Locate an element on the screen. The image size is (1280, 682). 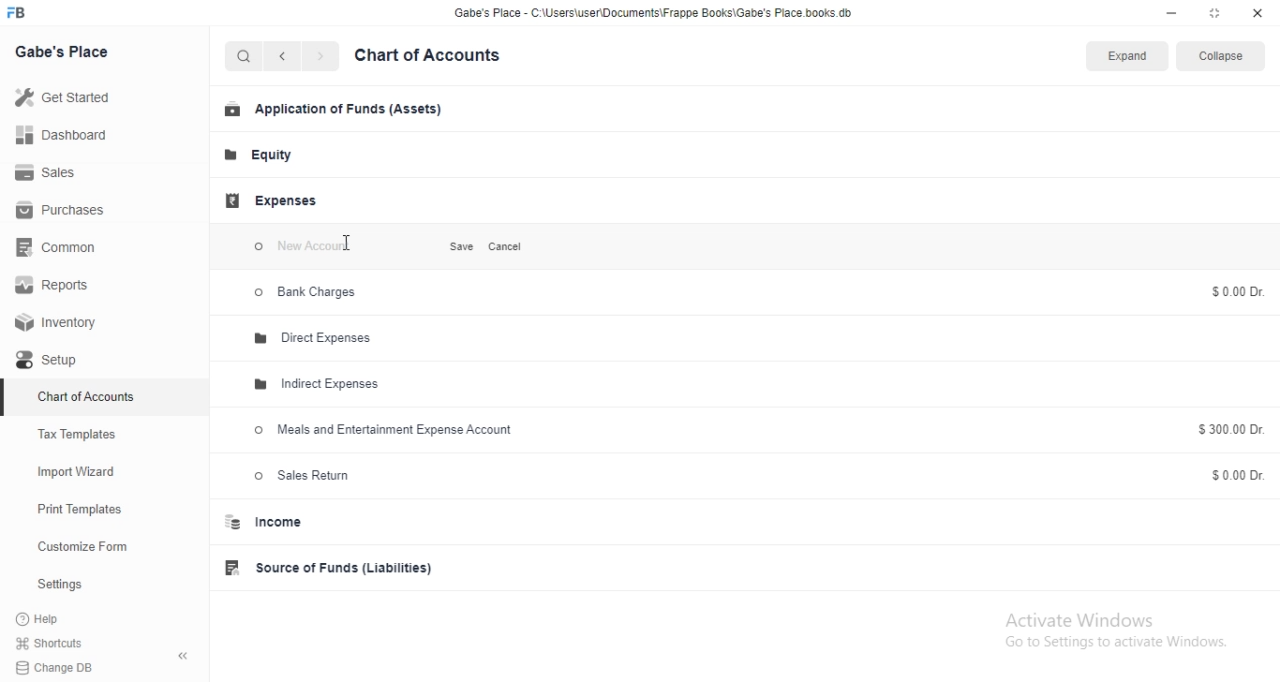
Gabe's Place - C\Users\userDocuments\Frappe Books\Gabe's Place.books.db. is located at coordinates (656, 16).